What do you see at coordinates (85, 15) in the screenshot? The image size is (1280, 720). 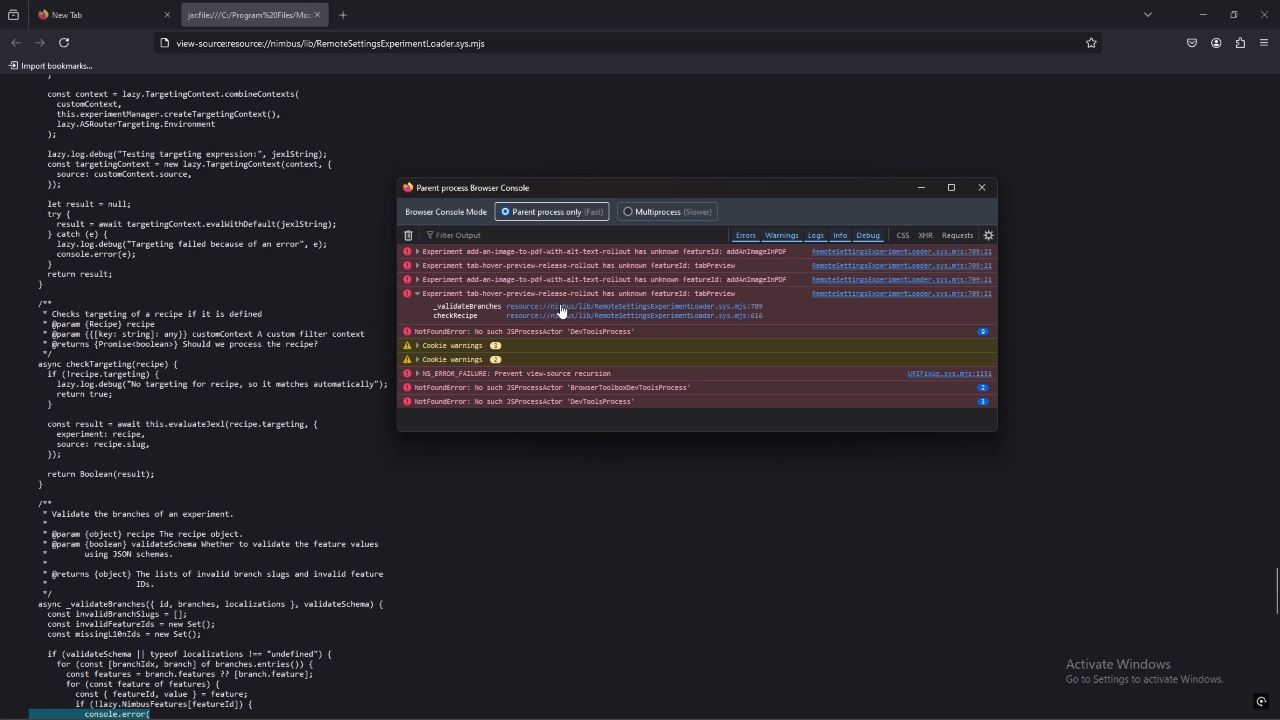 I see `New Tab` at bounding box center [85, 15].